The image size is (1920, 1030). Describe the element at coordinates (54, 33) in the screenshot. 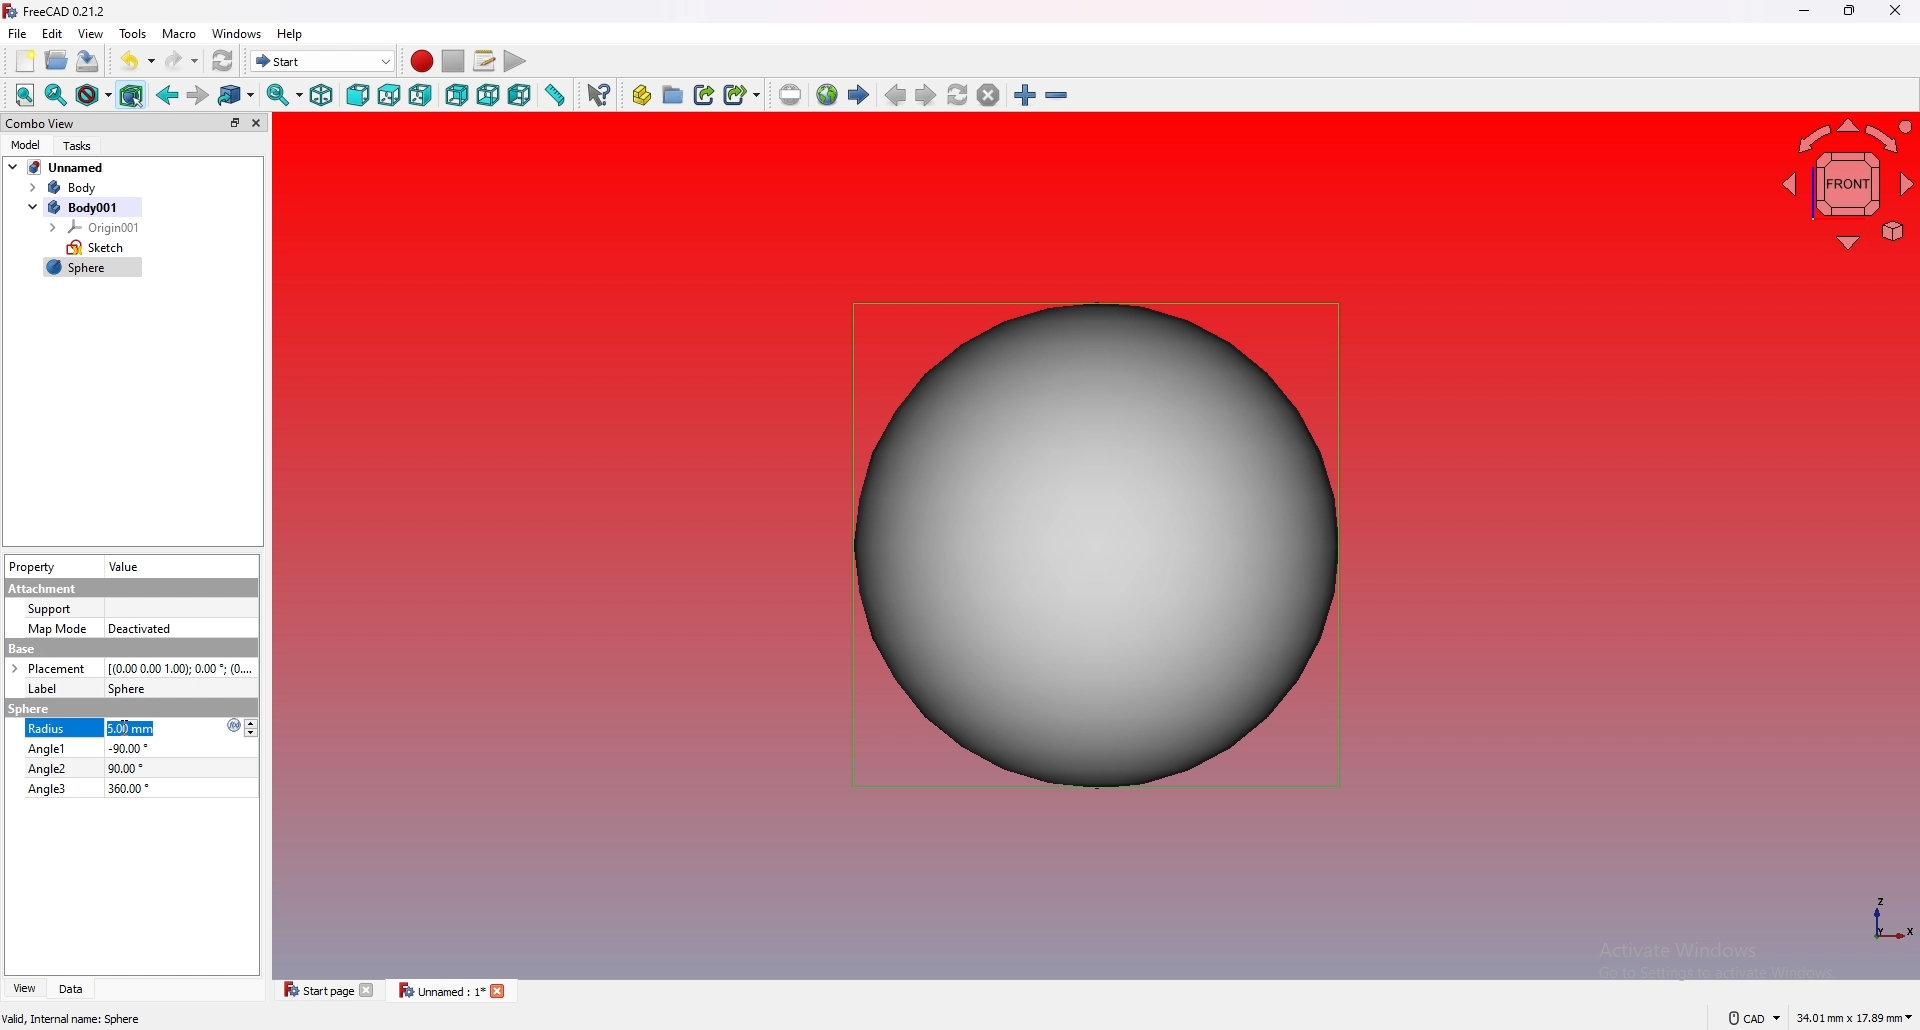

I see `edit` at that location.